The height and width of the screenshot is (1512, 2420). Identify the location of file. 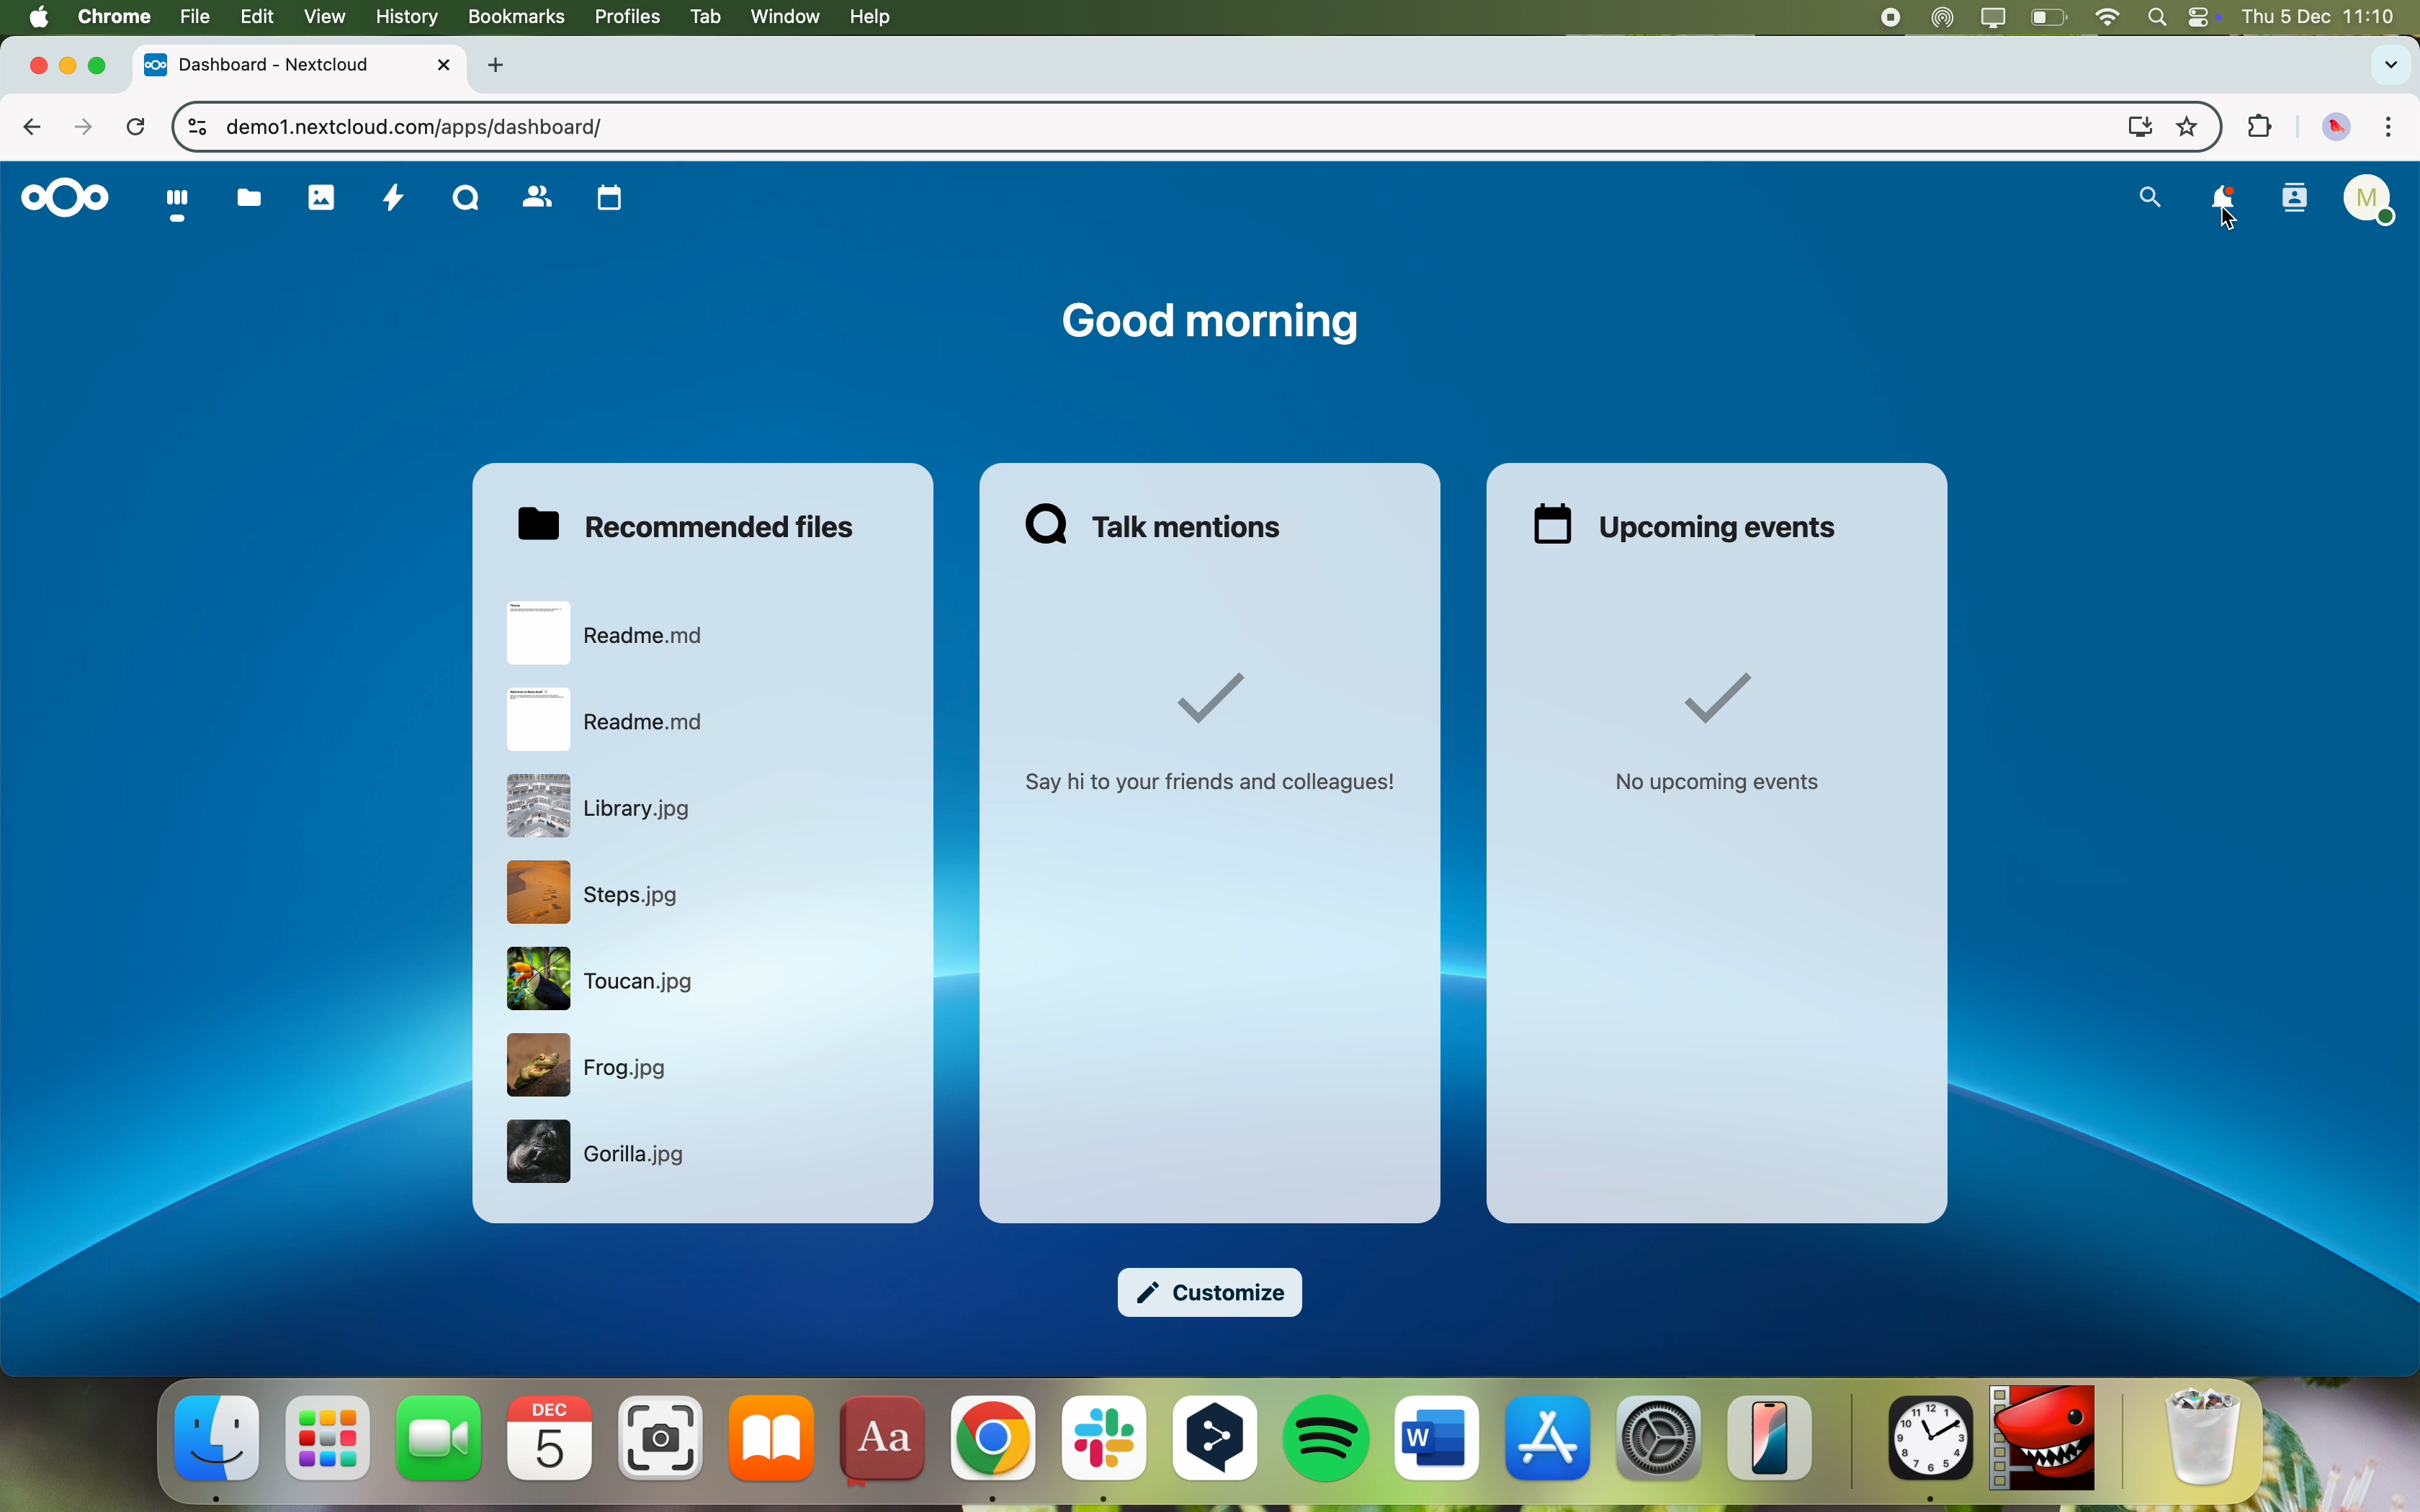
(602, 981).